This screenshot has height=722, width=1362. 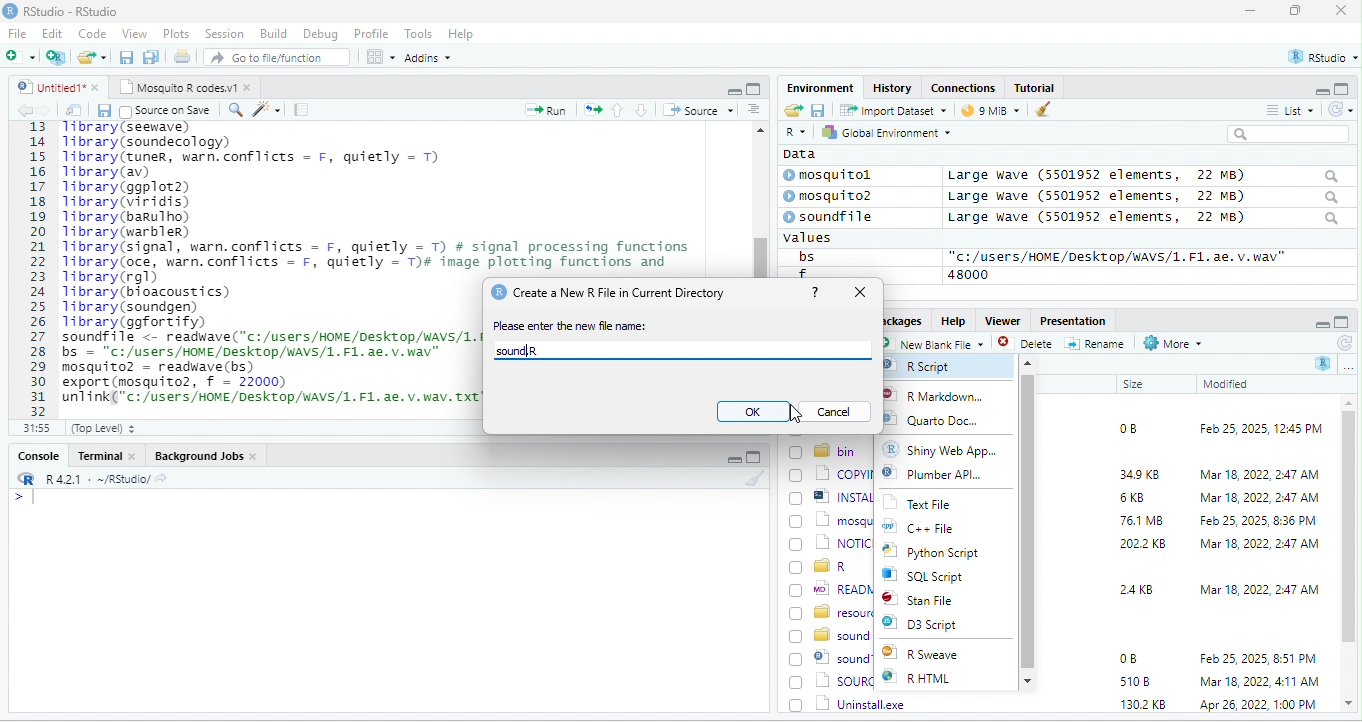 I want to click on © sound1R, so click(x=830, y=659).